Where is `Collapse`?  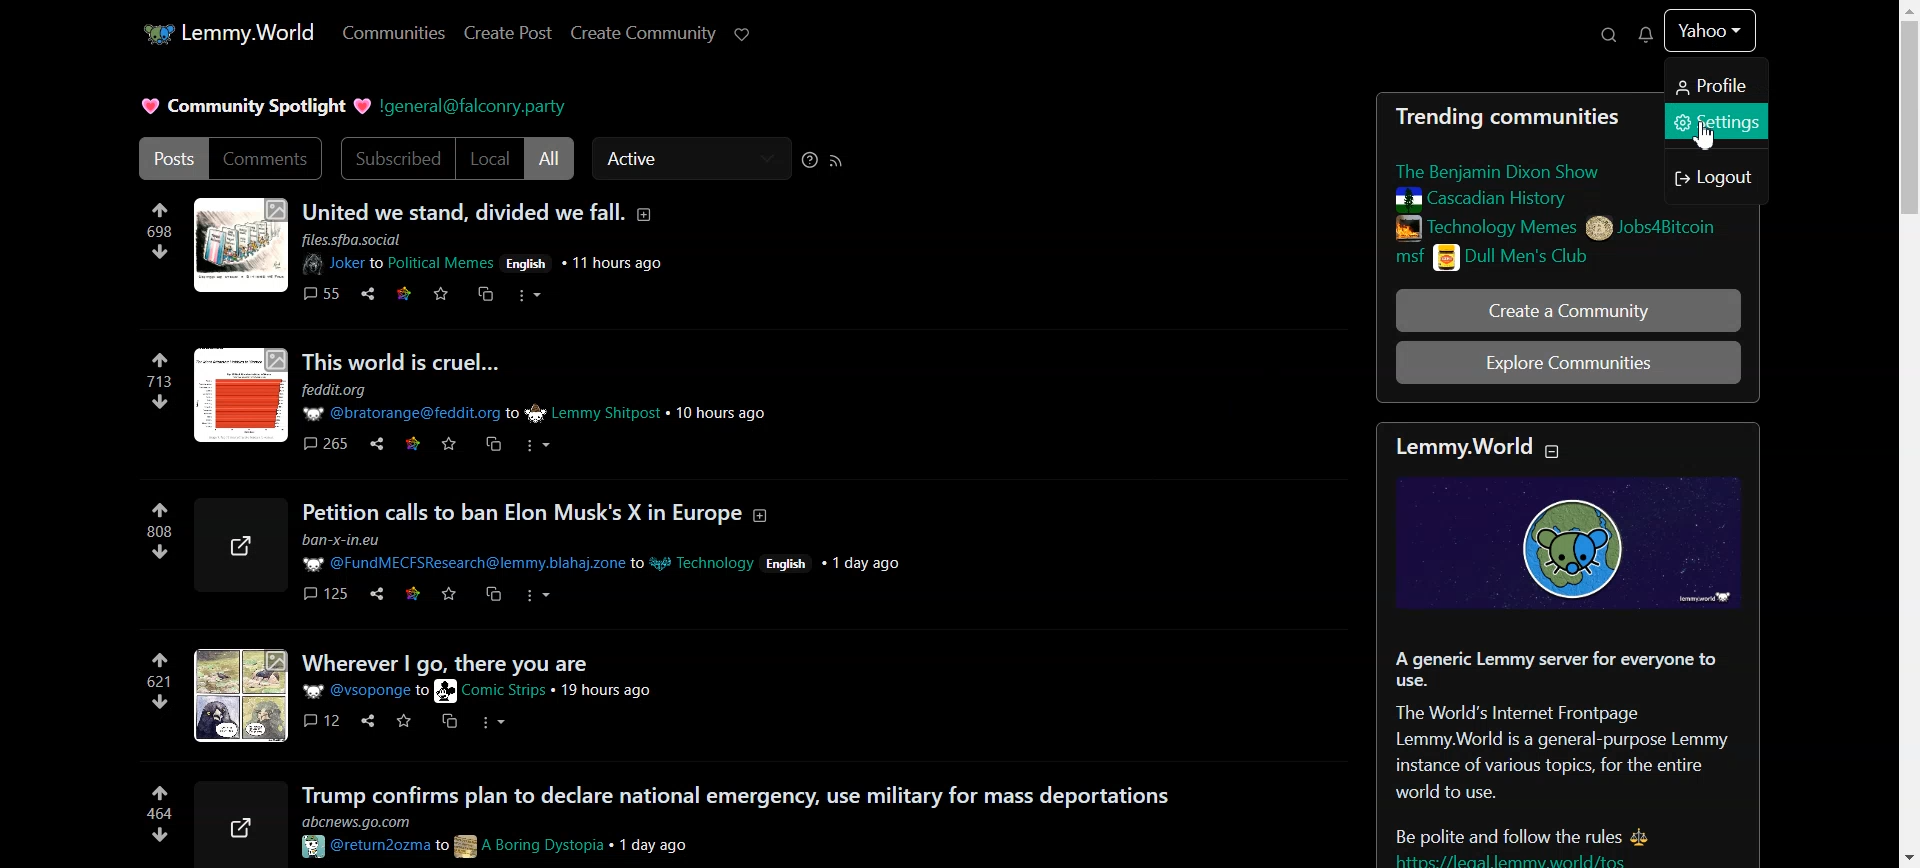
Collapse is located at coordinates (1556, 453).